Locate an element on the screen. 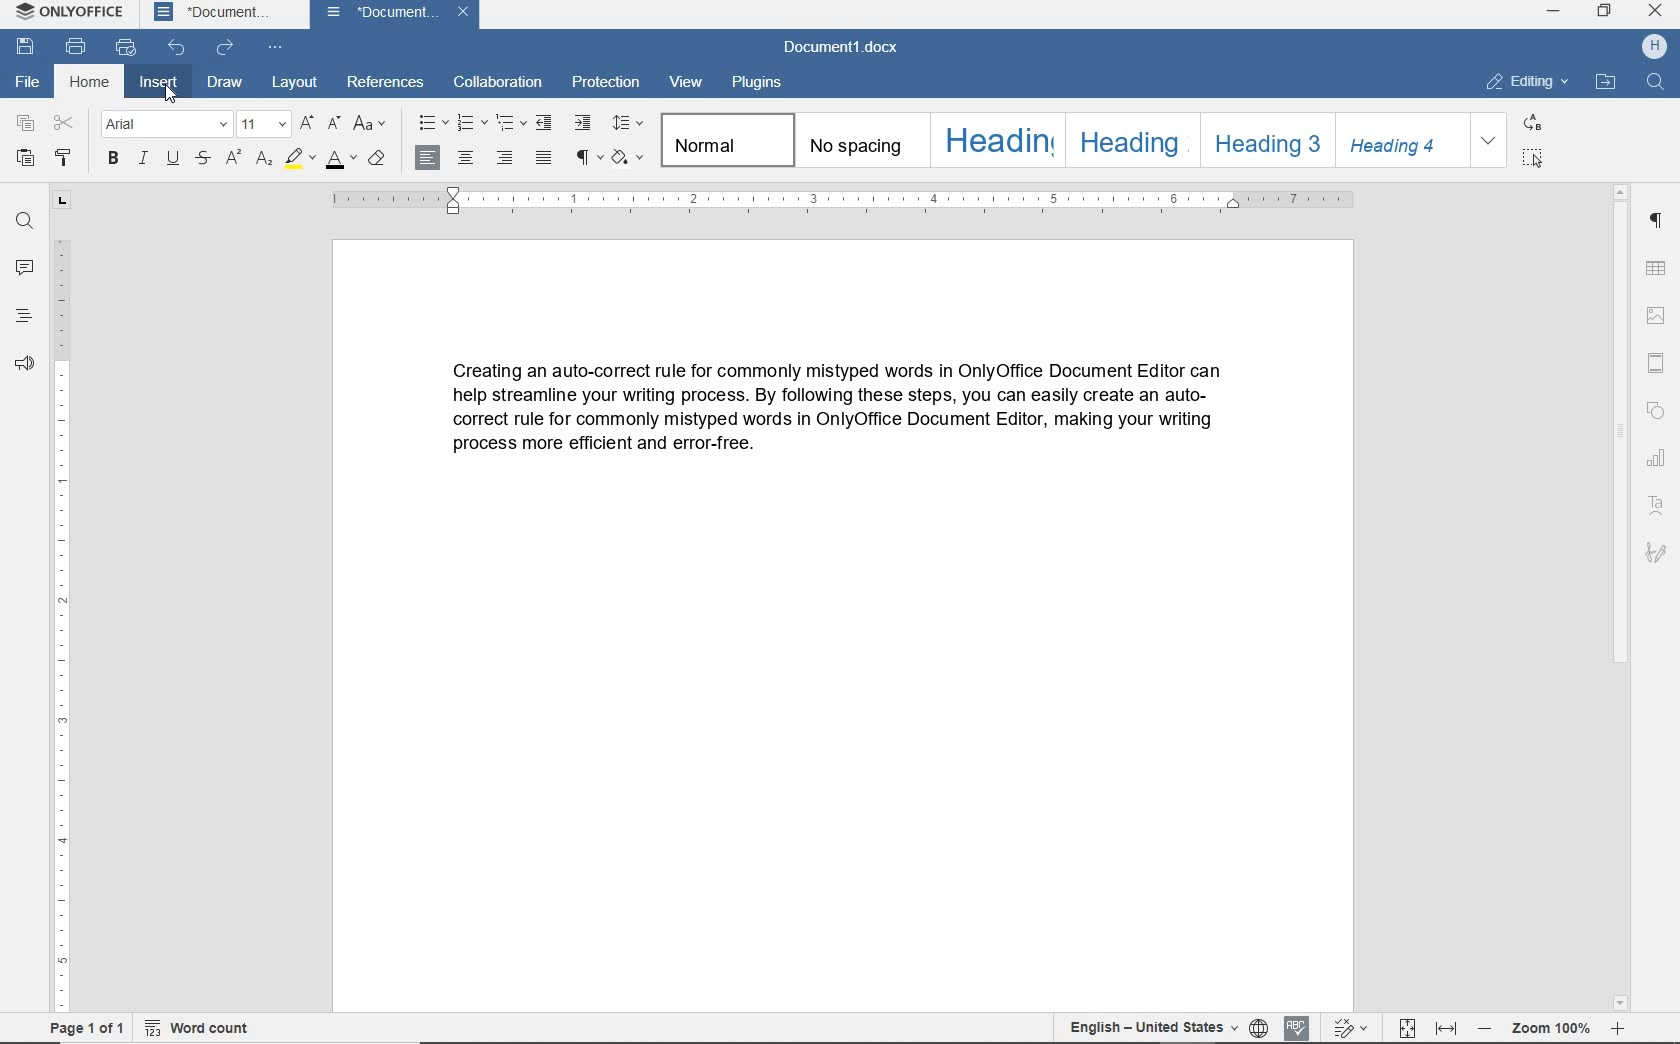 This screenshot has height=1044, width=1680. expand is located at coordinates (1489, 141).